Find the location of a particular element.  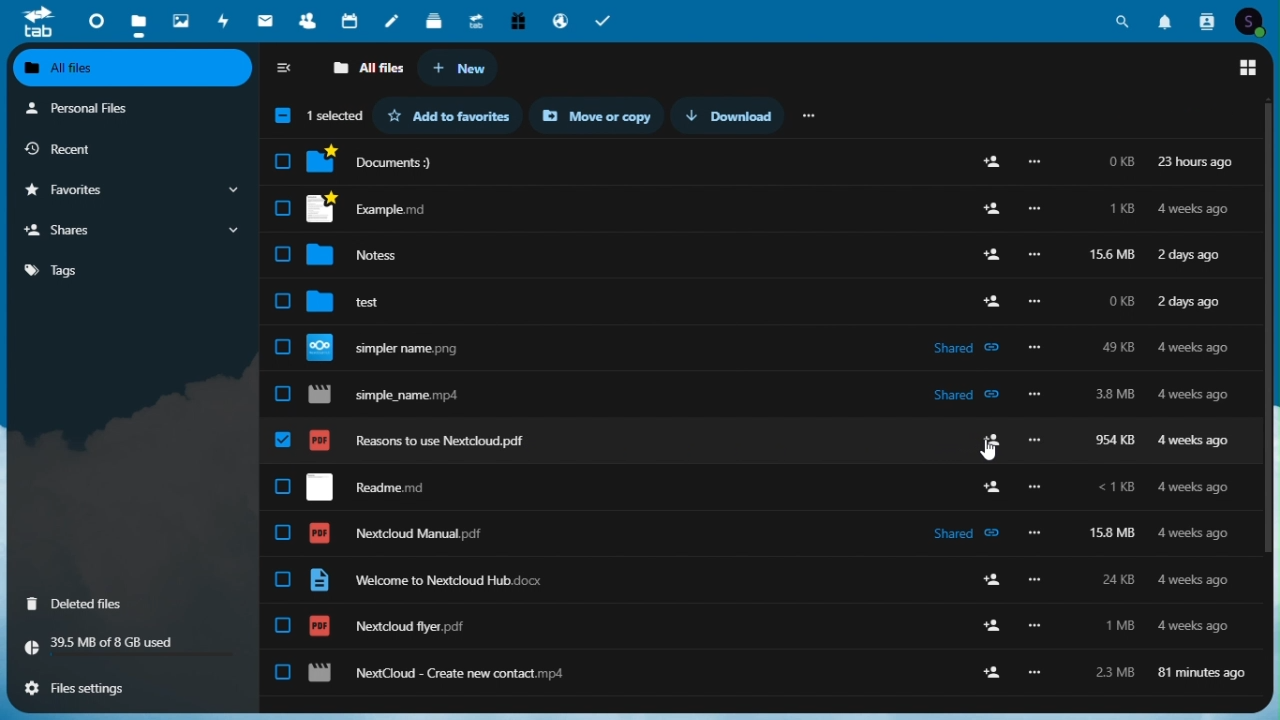

0kb is located at coordinates (1120, 305).